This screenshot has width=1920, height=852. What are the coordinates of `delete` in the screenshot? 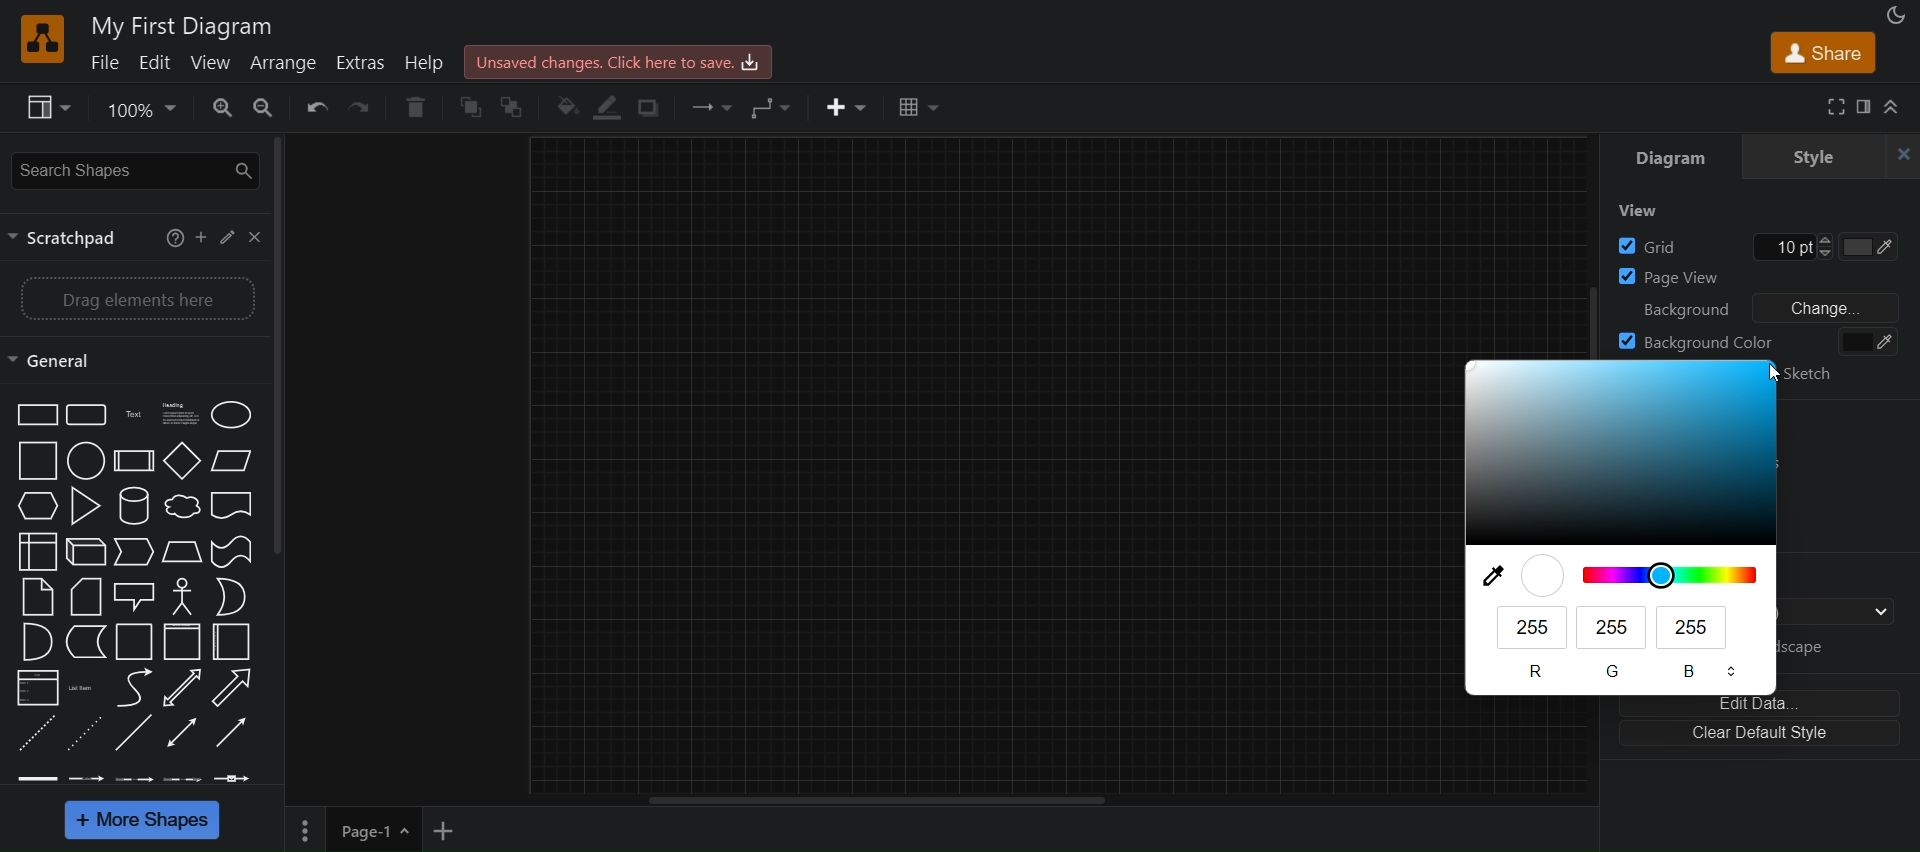 It's located at (415, 109).